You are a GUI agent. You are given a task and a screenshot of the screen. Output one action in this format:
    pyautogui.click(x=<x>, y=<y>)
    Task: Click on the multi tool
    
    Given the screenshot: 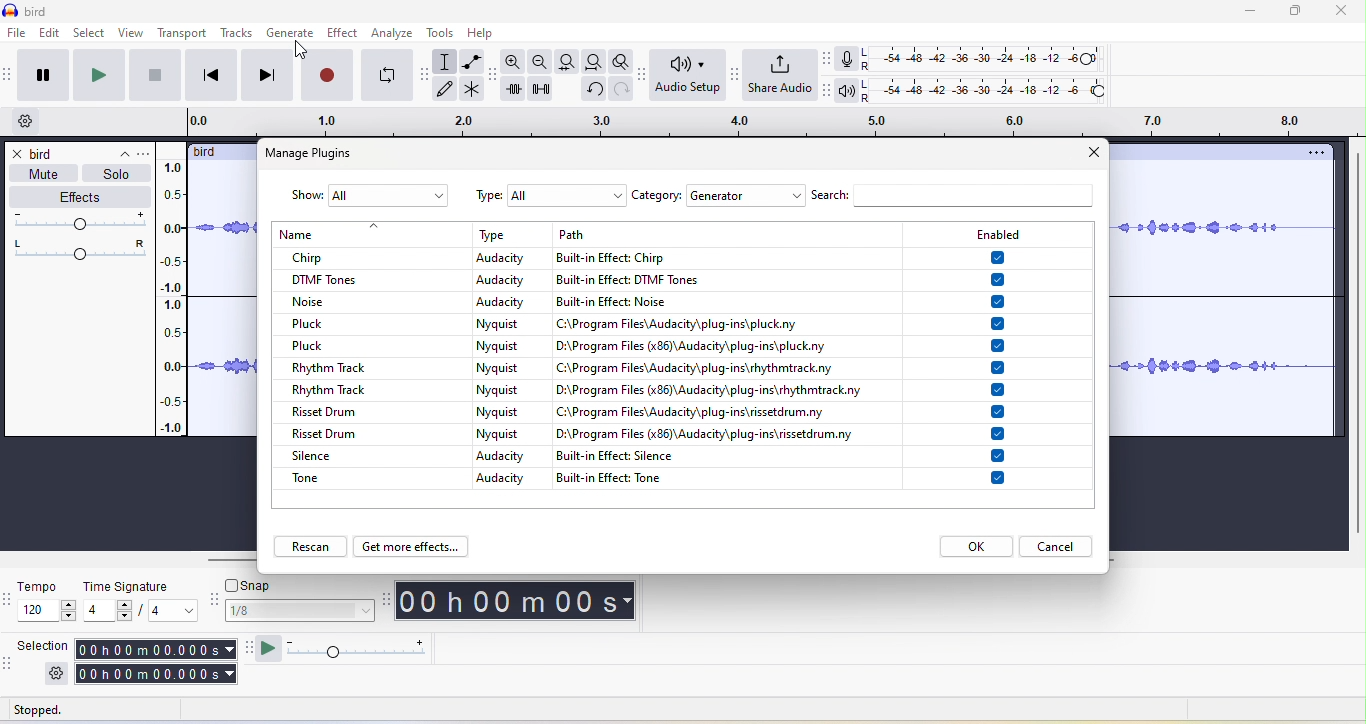 What is the action you would take?
    pyautogui.click(x=479, y=88)
    